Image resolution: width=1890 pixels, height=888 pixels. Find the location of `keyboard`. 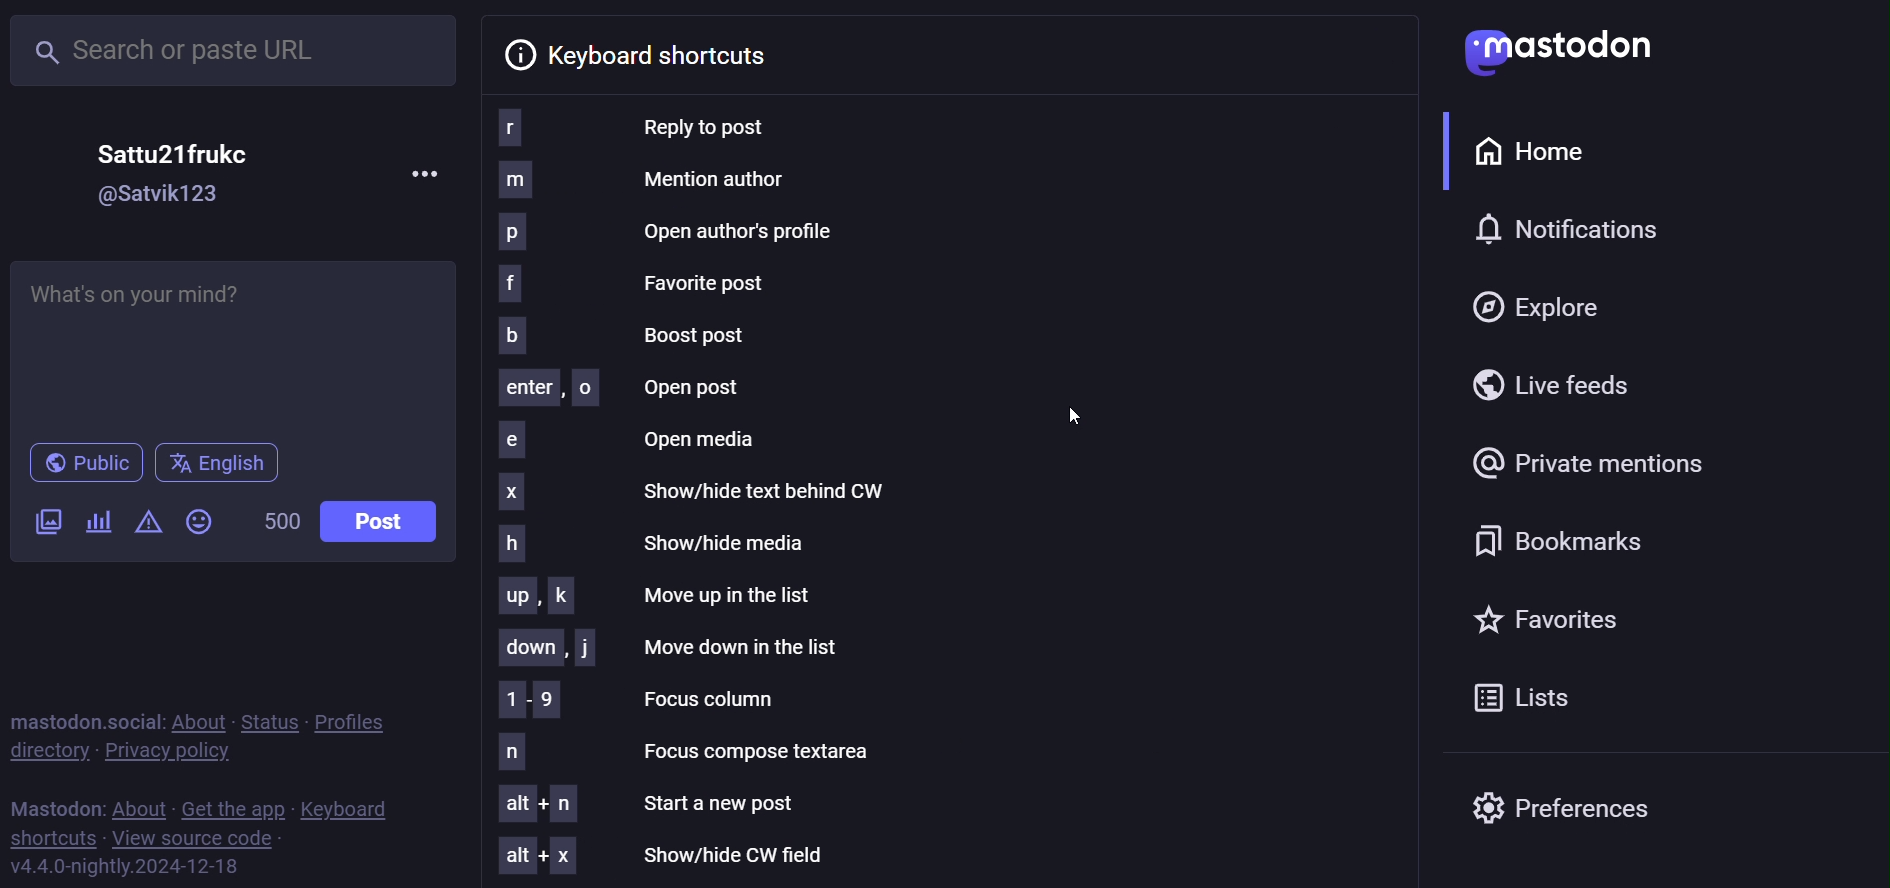

keyboard is located at coordinates (348, 807).